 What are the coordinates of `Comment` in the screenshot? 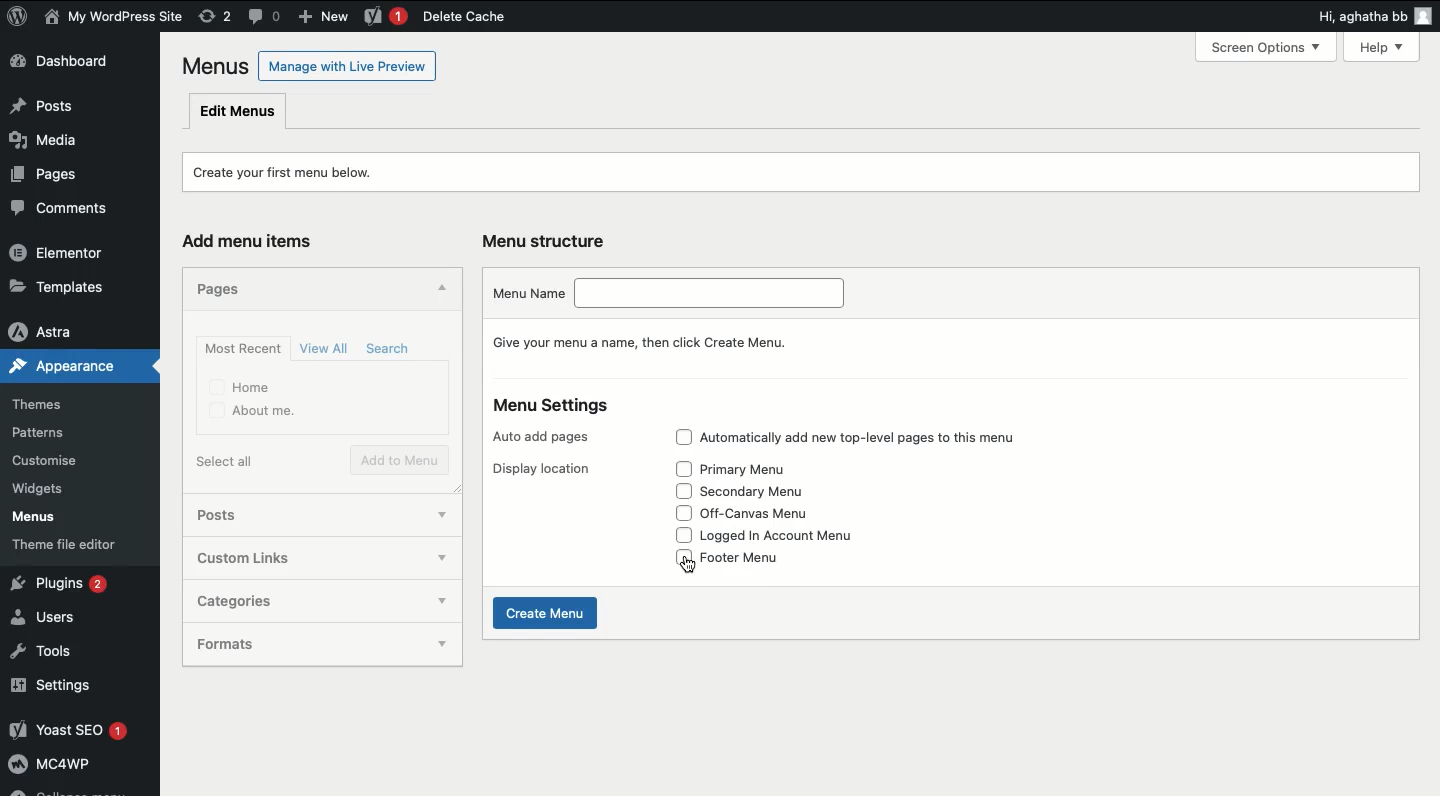 It's located at (265, 15).